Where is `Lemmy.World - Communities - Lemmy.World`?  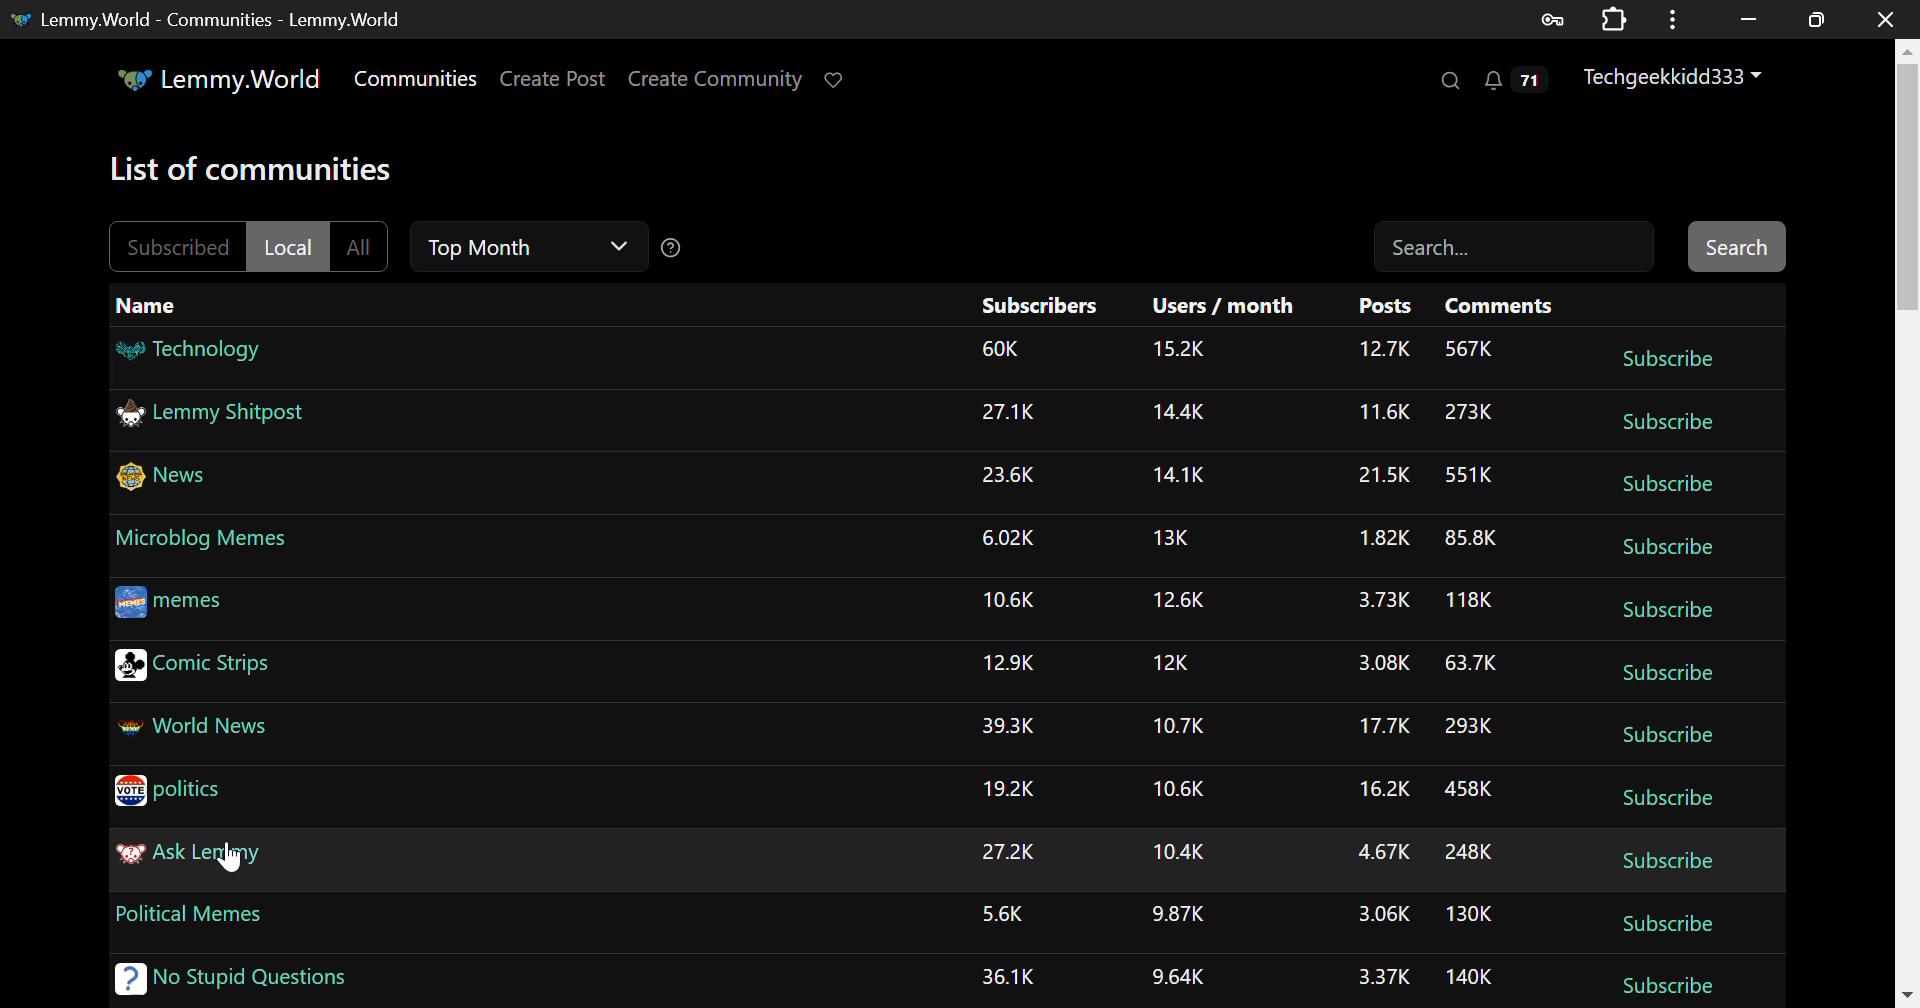 Lemmy.World - Communities - Lemmy.World is located at coordinates (206, 19).